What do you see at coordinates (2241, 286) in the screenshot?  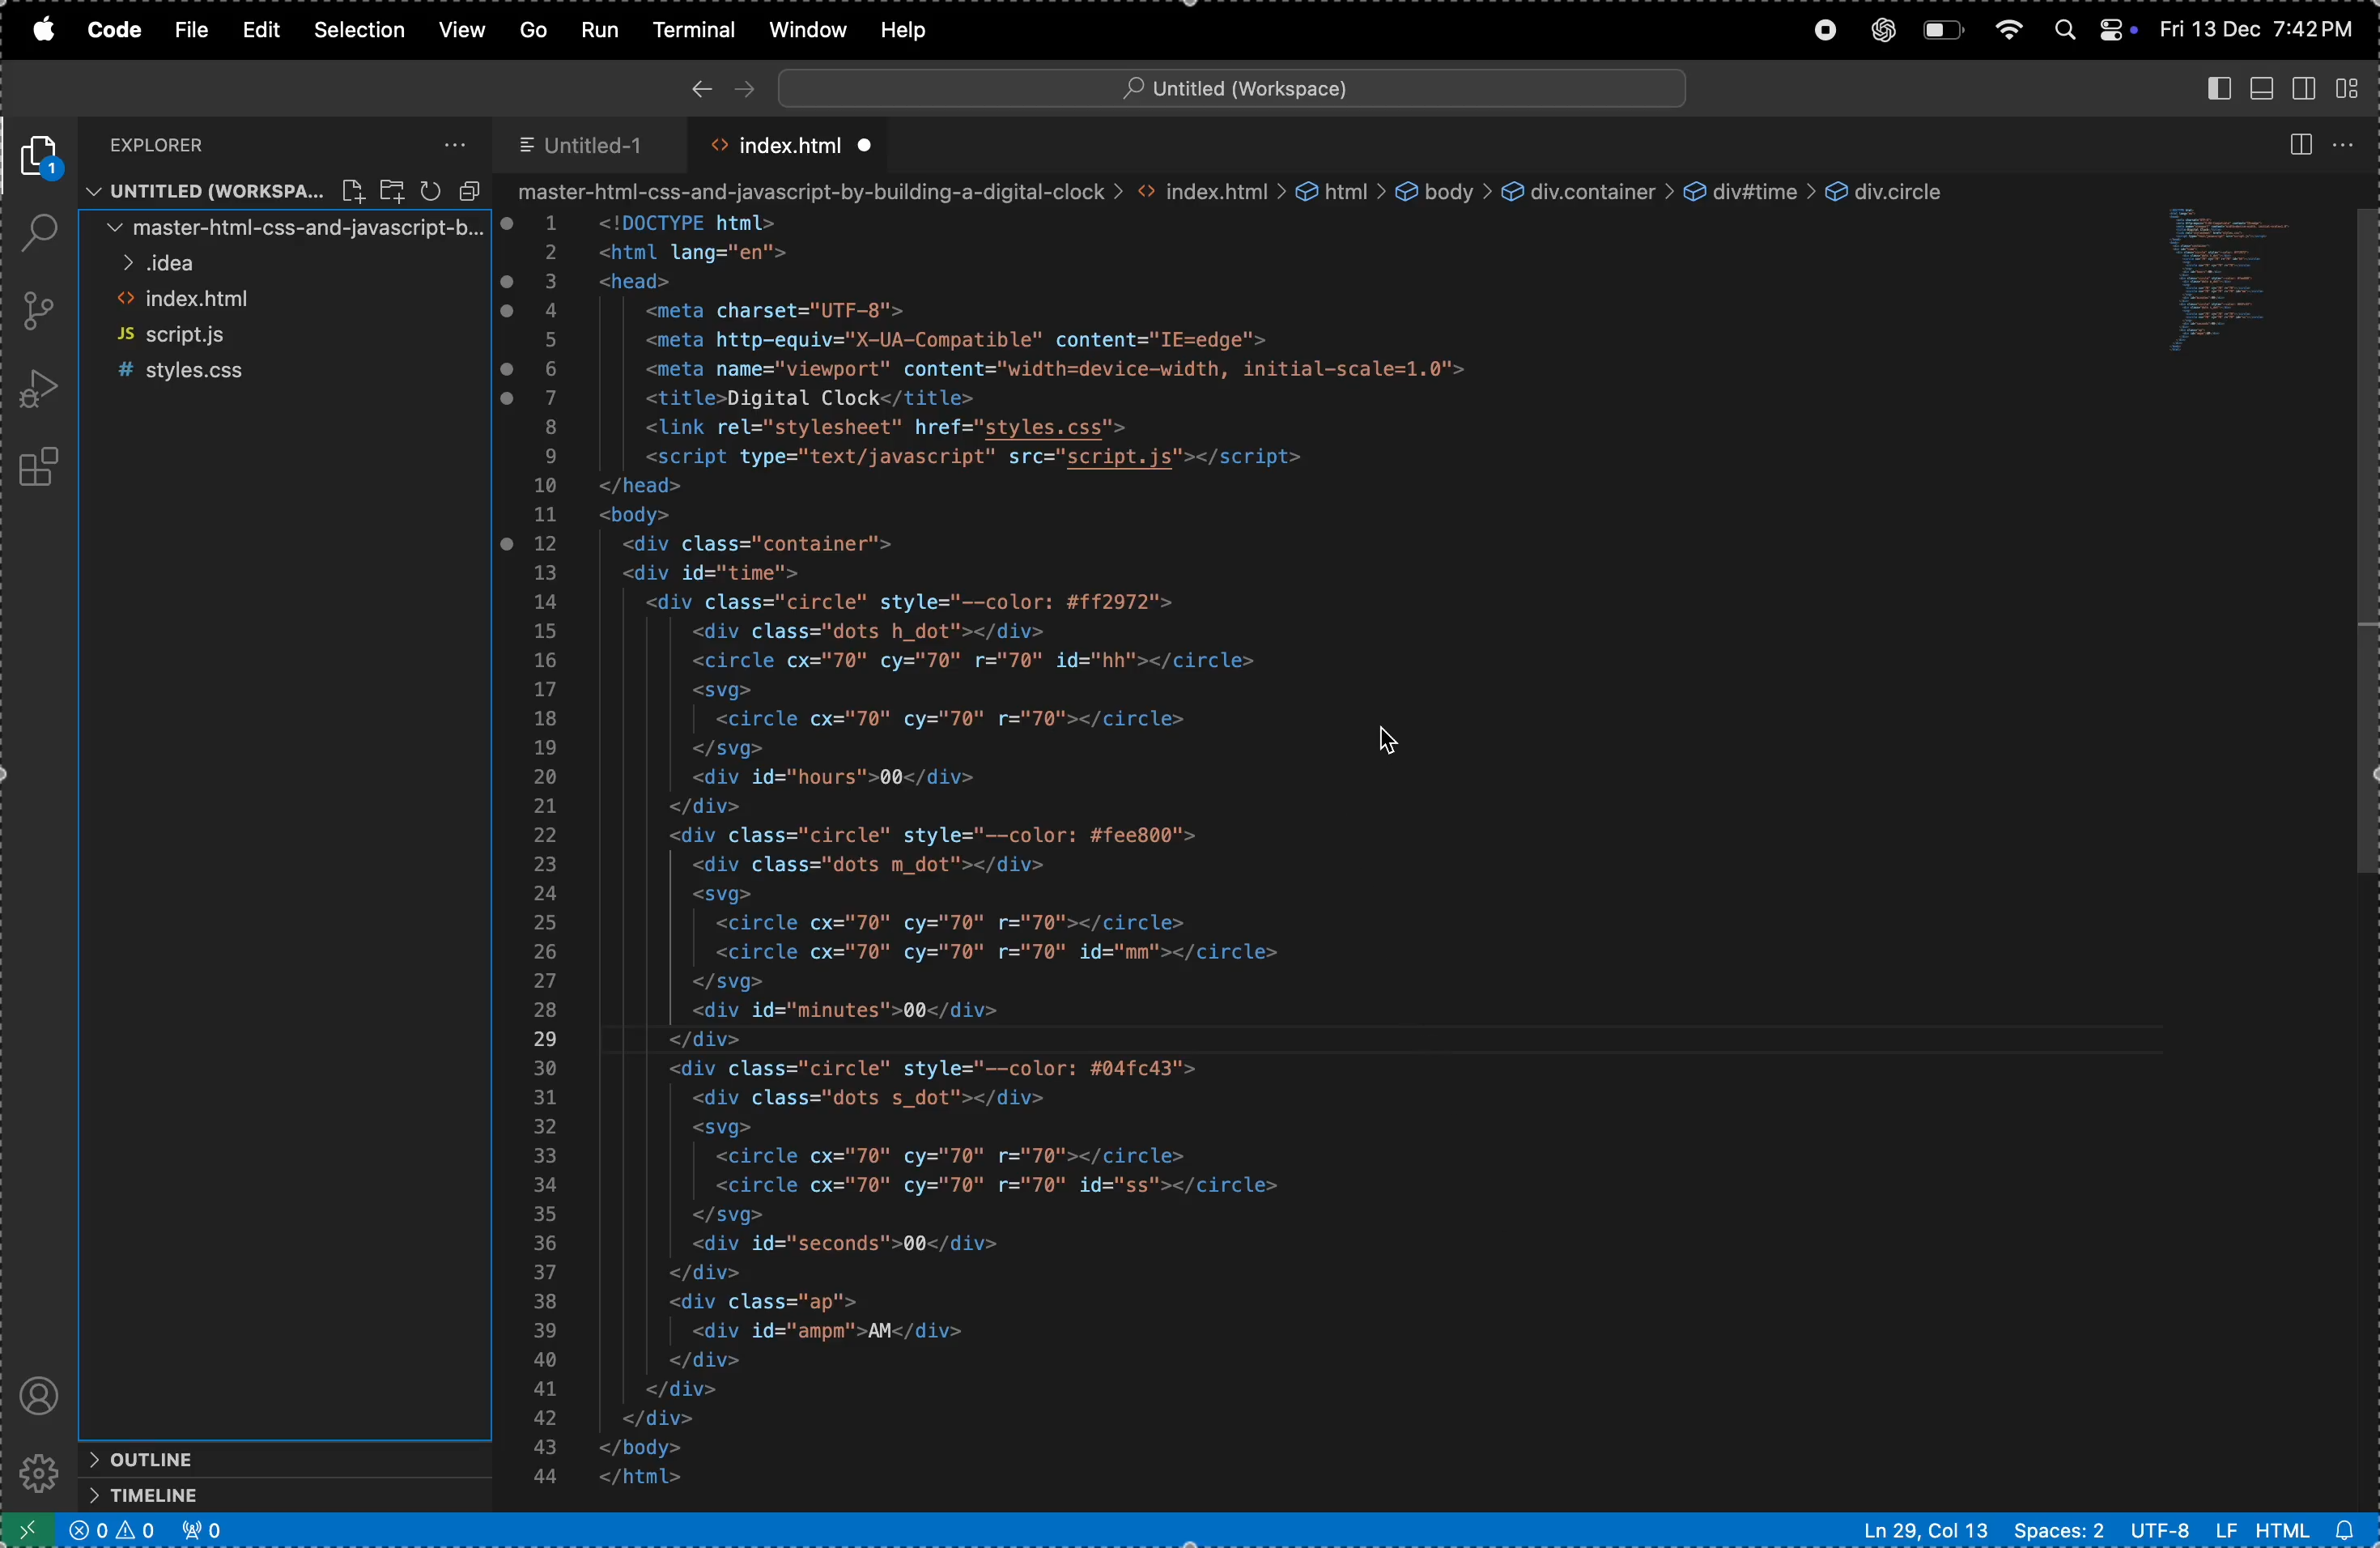 I see `code block` at bounding box center [2241, 286].